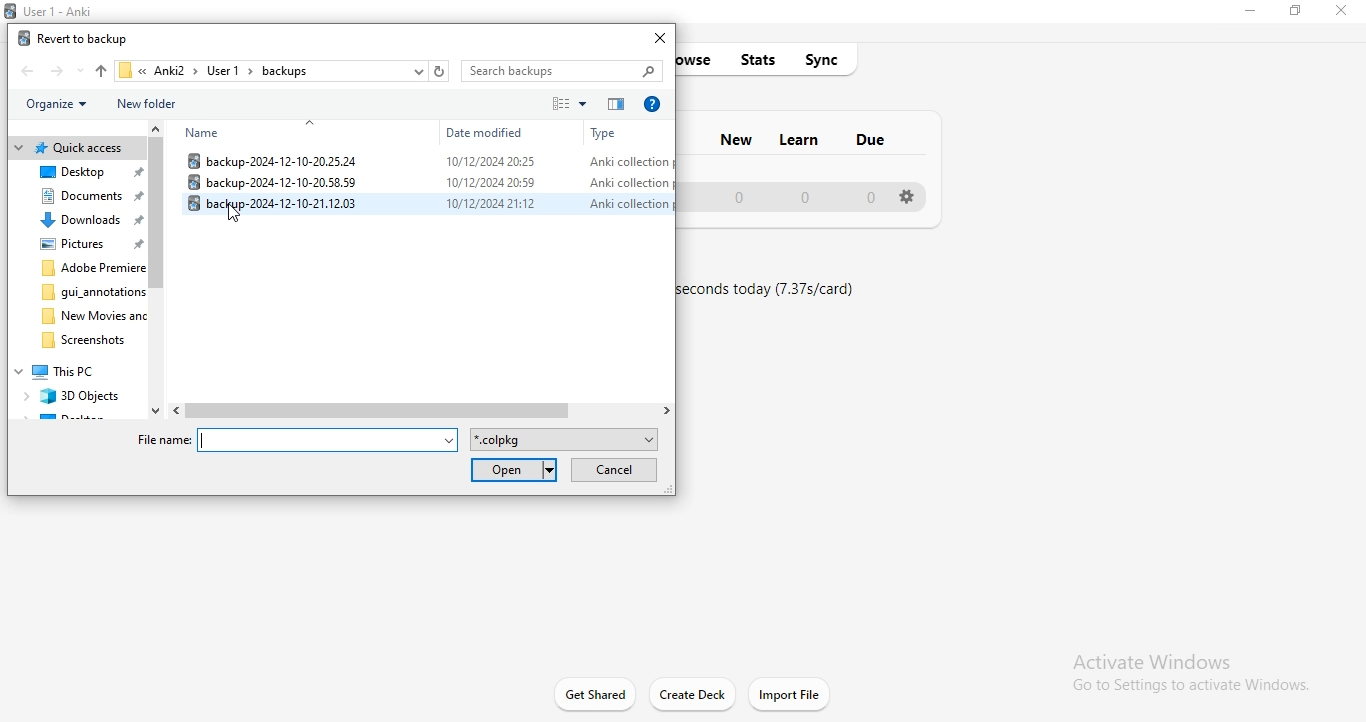  I want to click on file structure, so click(77, 279).